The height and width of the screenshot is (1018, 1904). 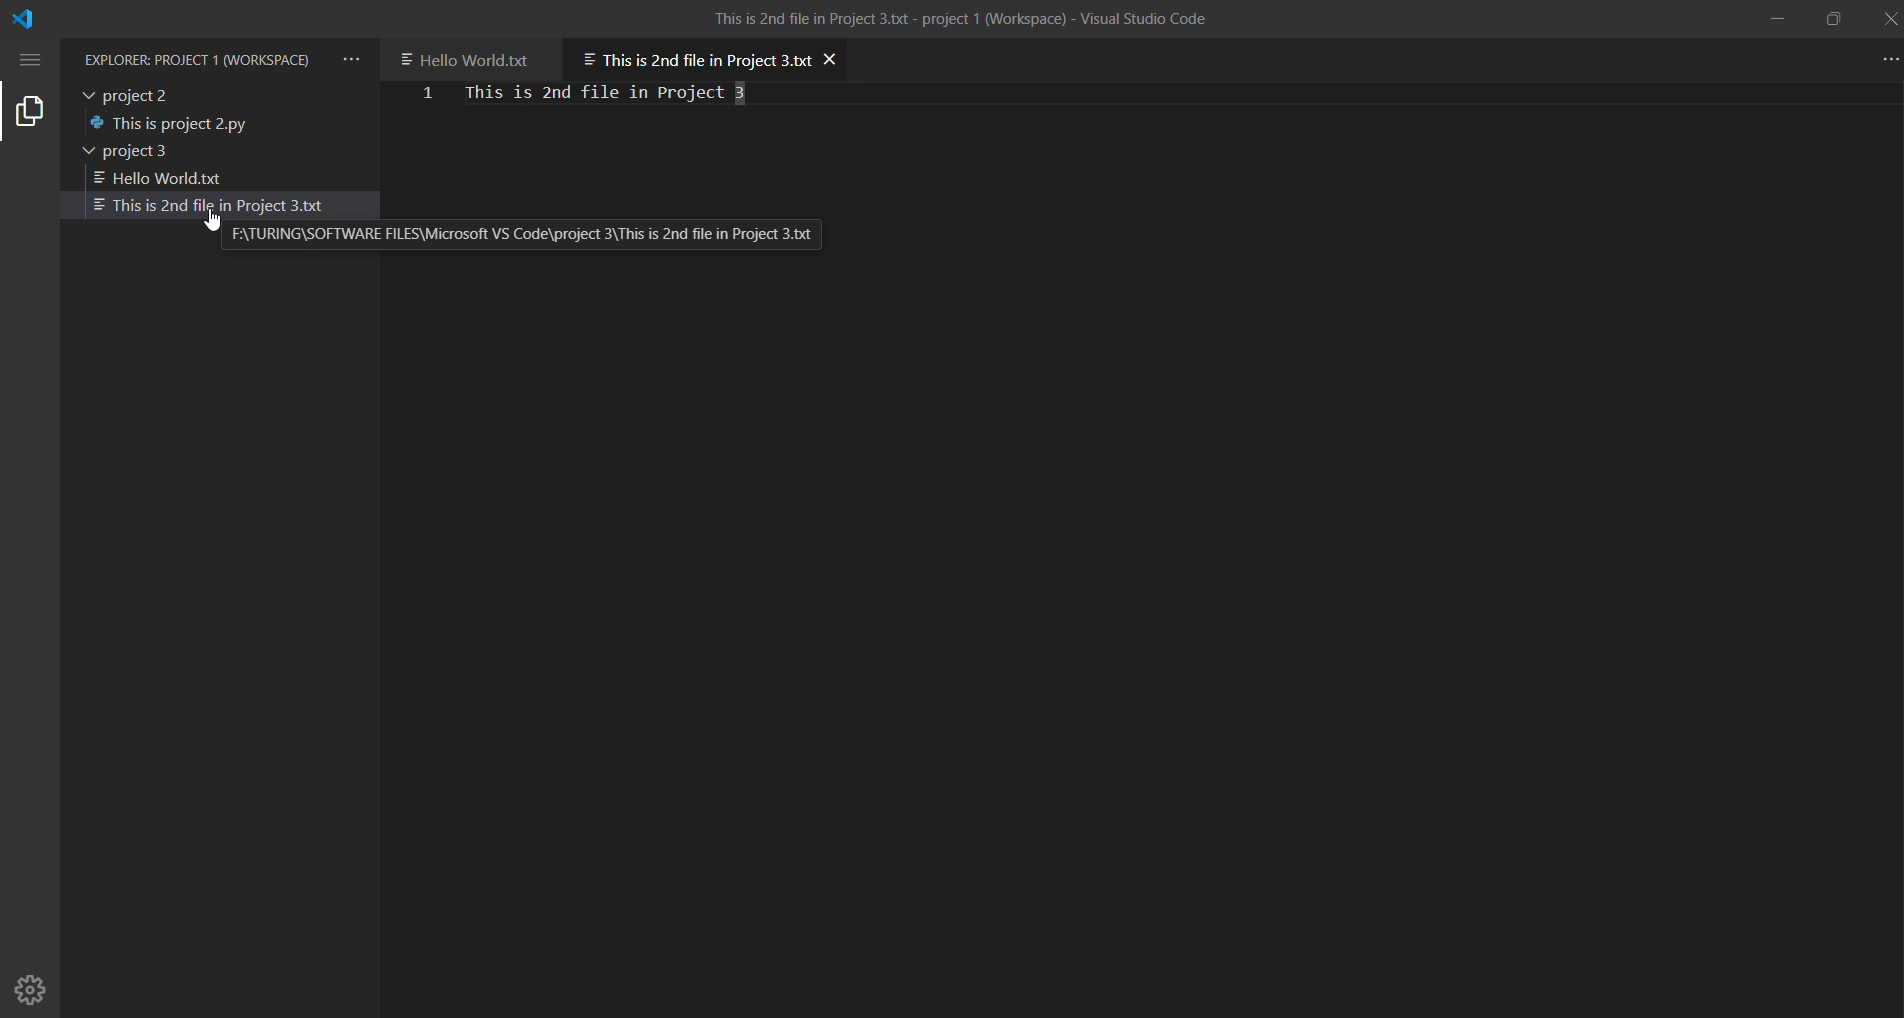 I want to click on another file in project, so click(x=474, y=57).